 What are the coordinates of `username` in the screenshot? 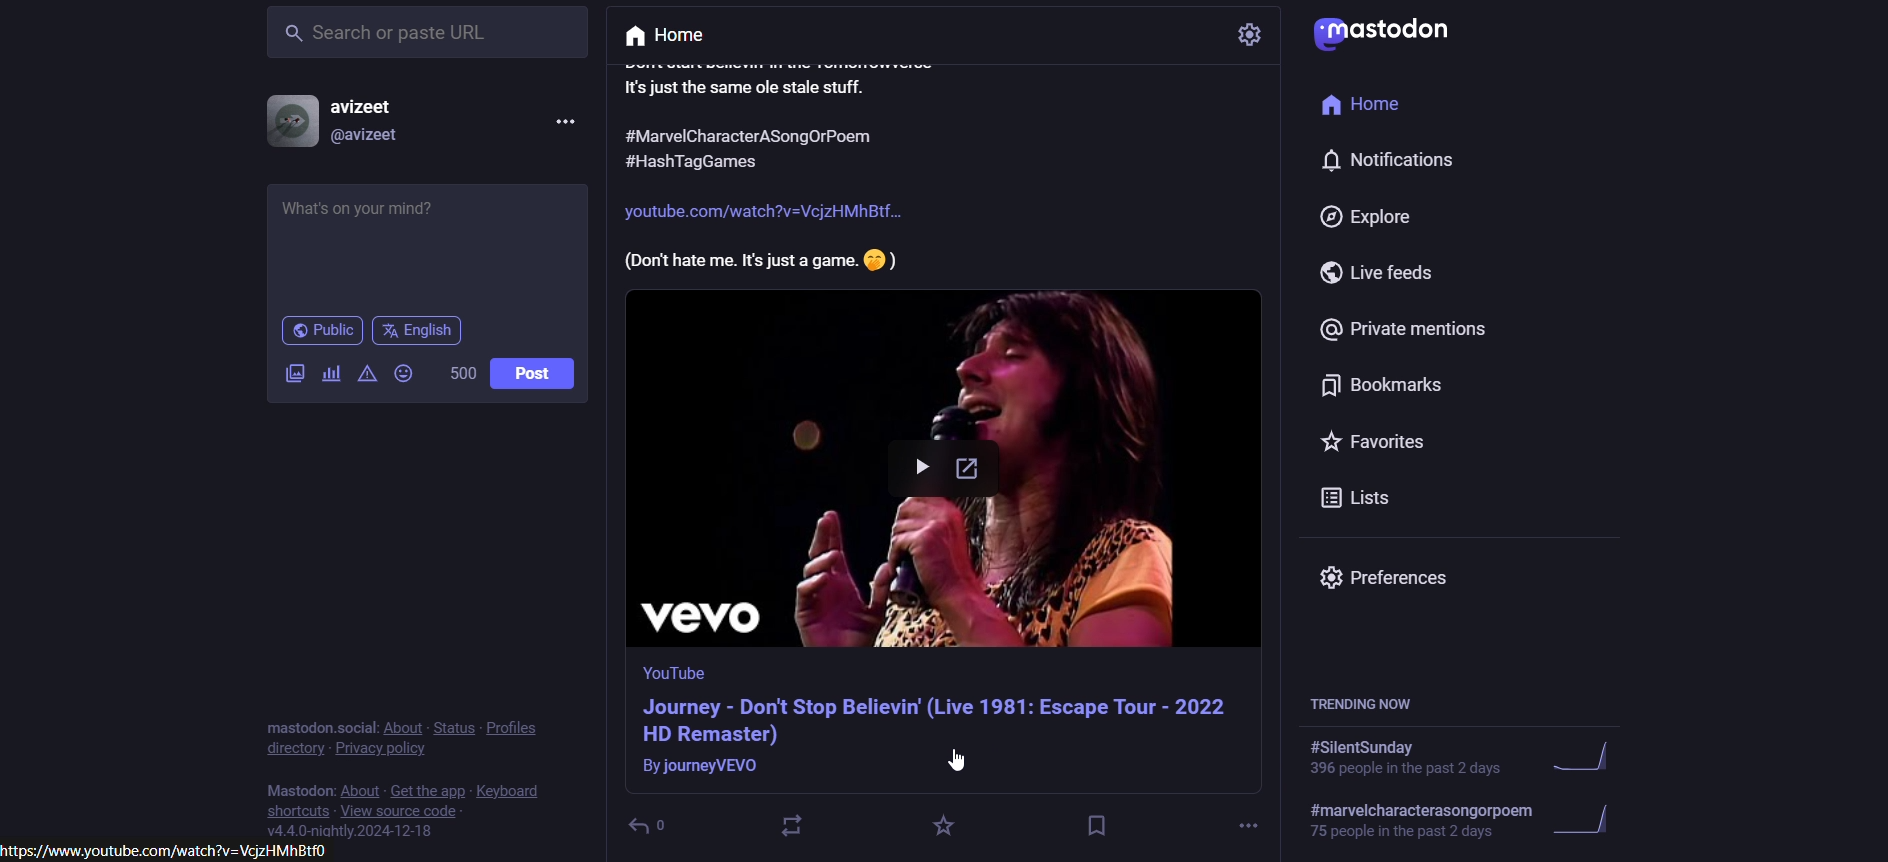 It's located at (366, 105).